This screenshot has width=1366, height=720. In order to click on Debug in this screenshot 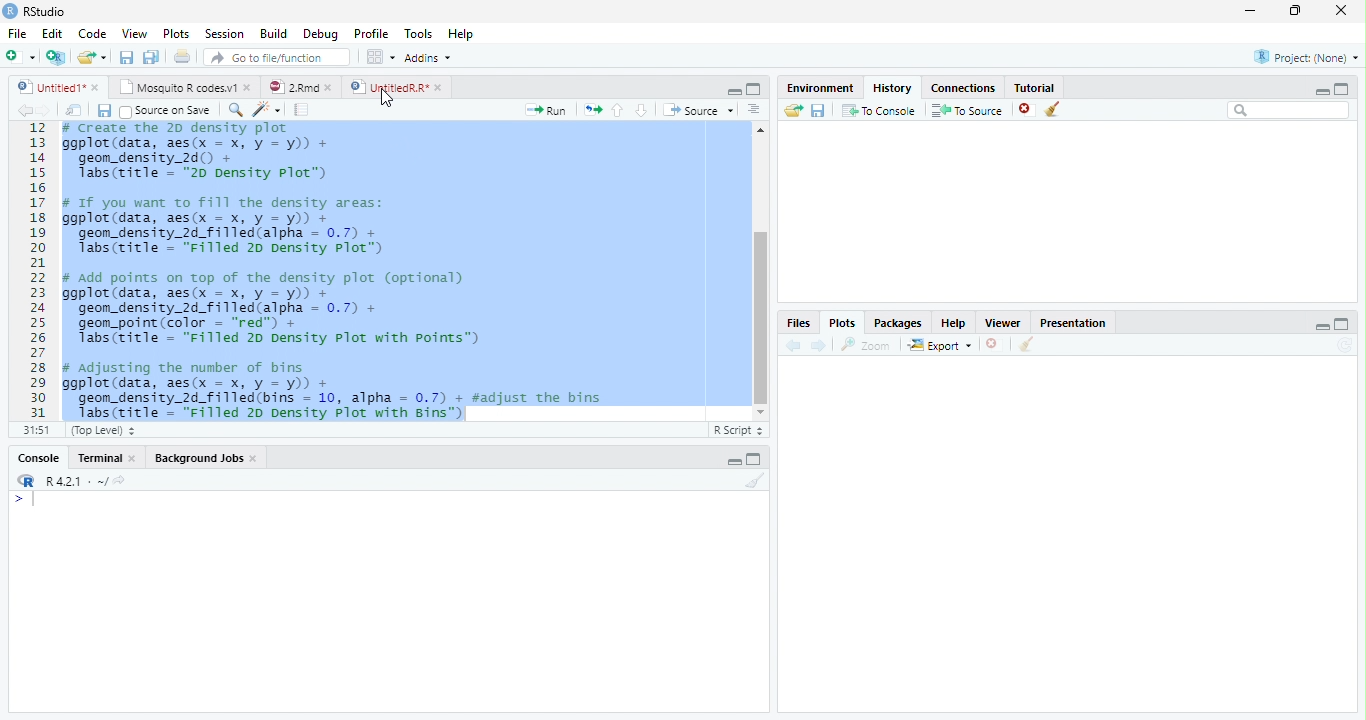, I will do `click(321, 35)`.